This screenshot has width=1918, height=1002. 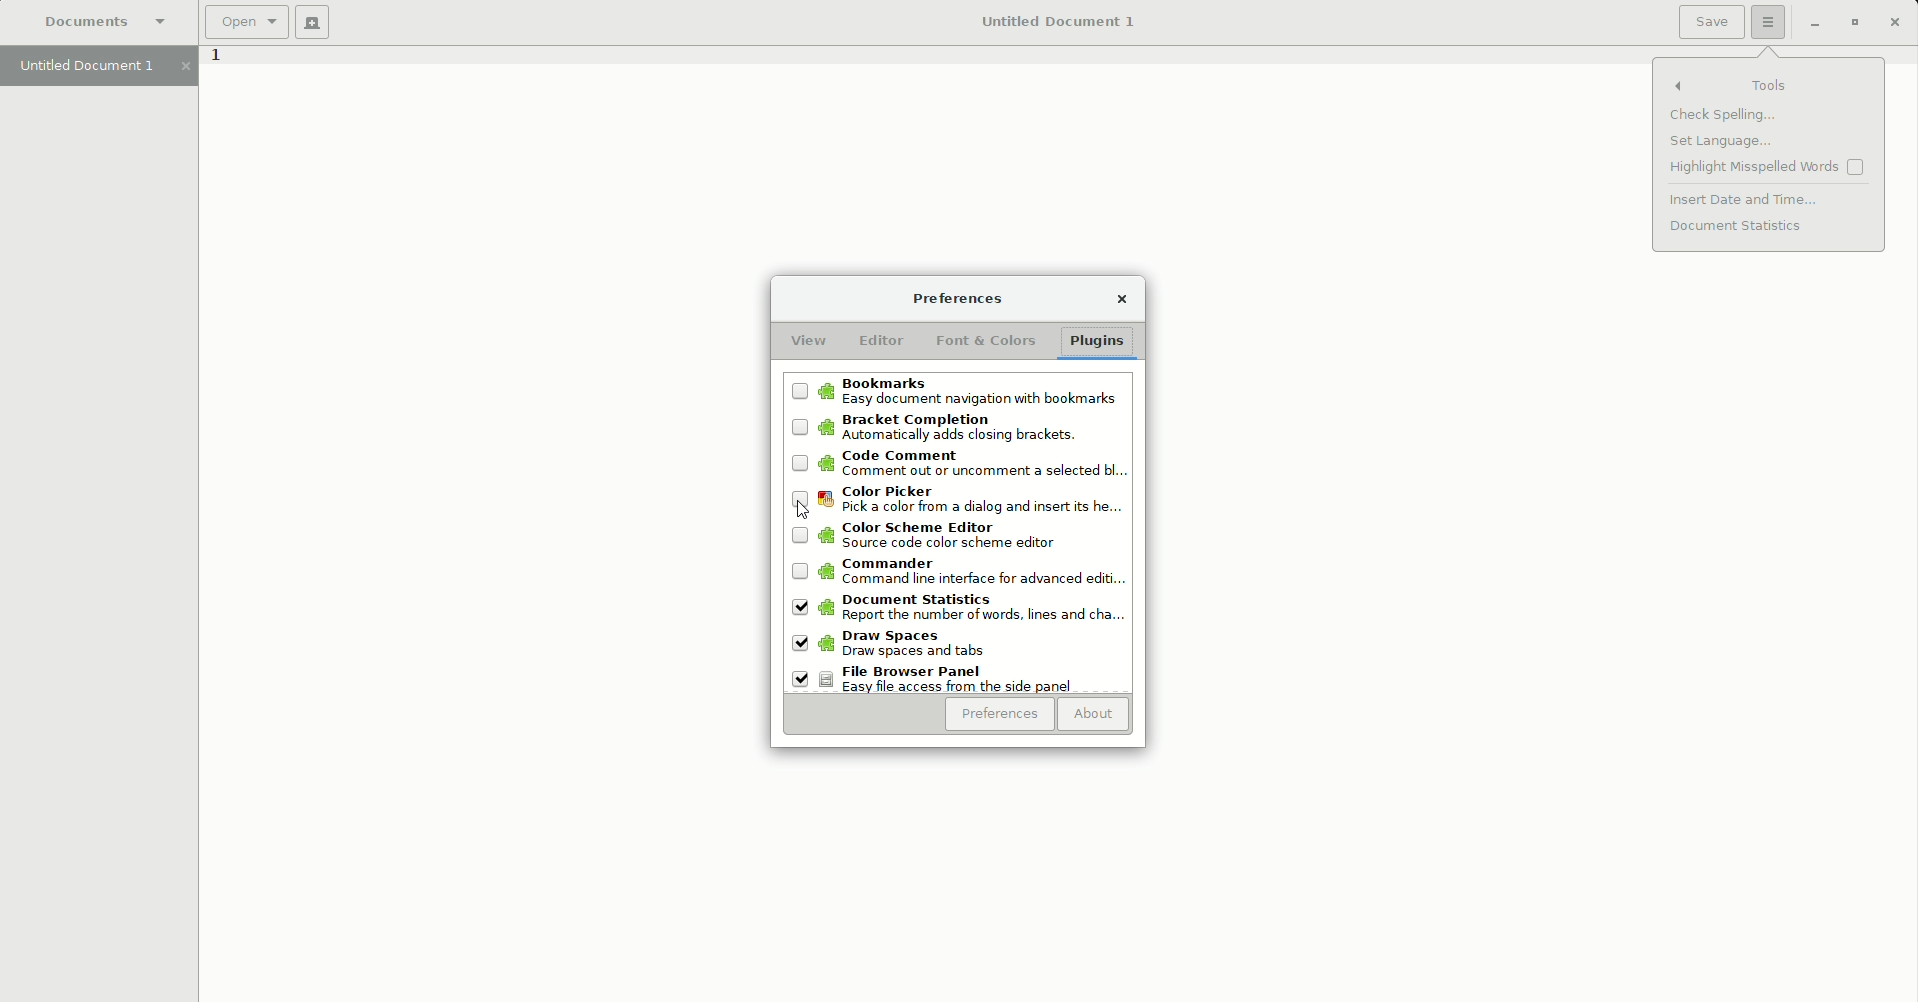 I want to click on Bookmarks: Easy document navigation with bookmarks, so click(x=957, y=391).